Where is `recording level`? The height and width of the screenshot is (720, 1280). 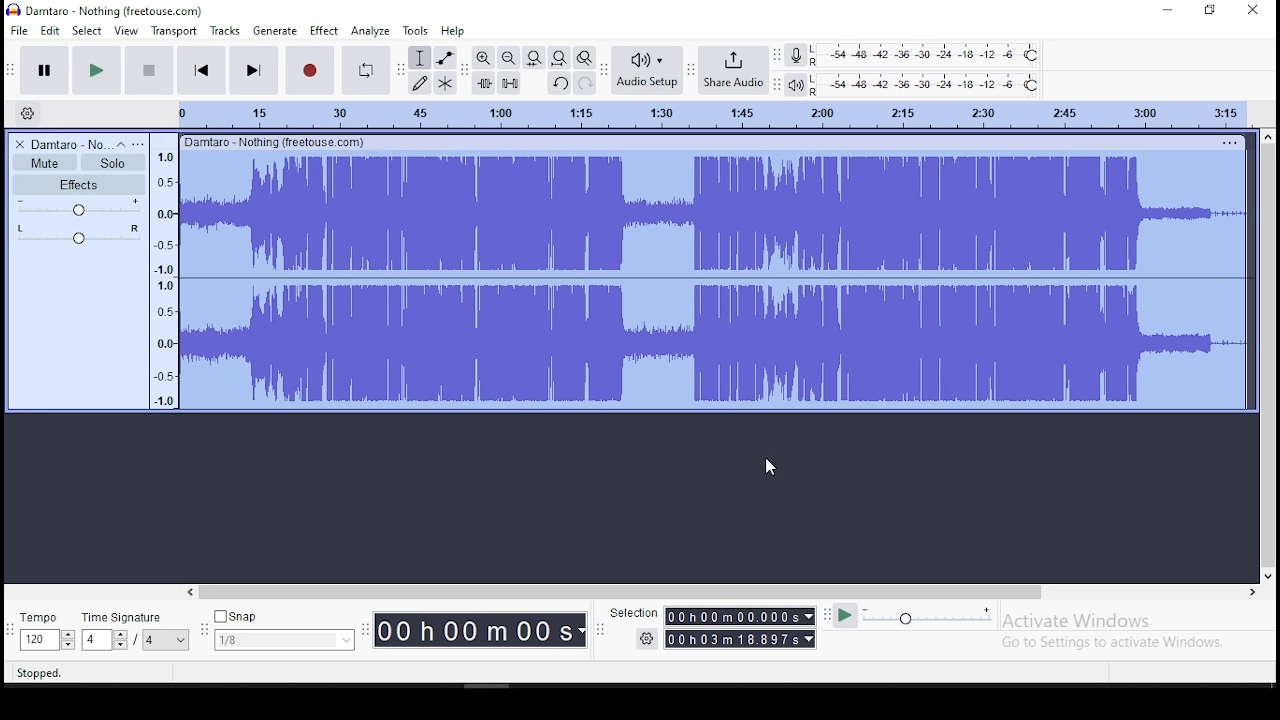
recording level is located at coordinates (927, 55).